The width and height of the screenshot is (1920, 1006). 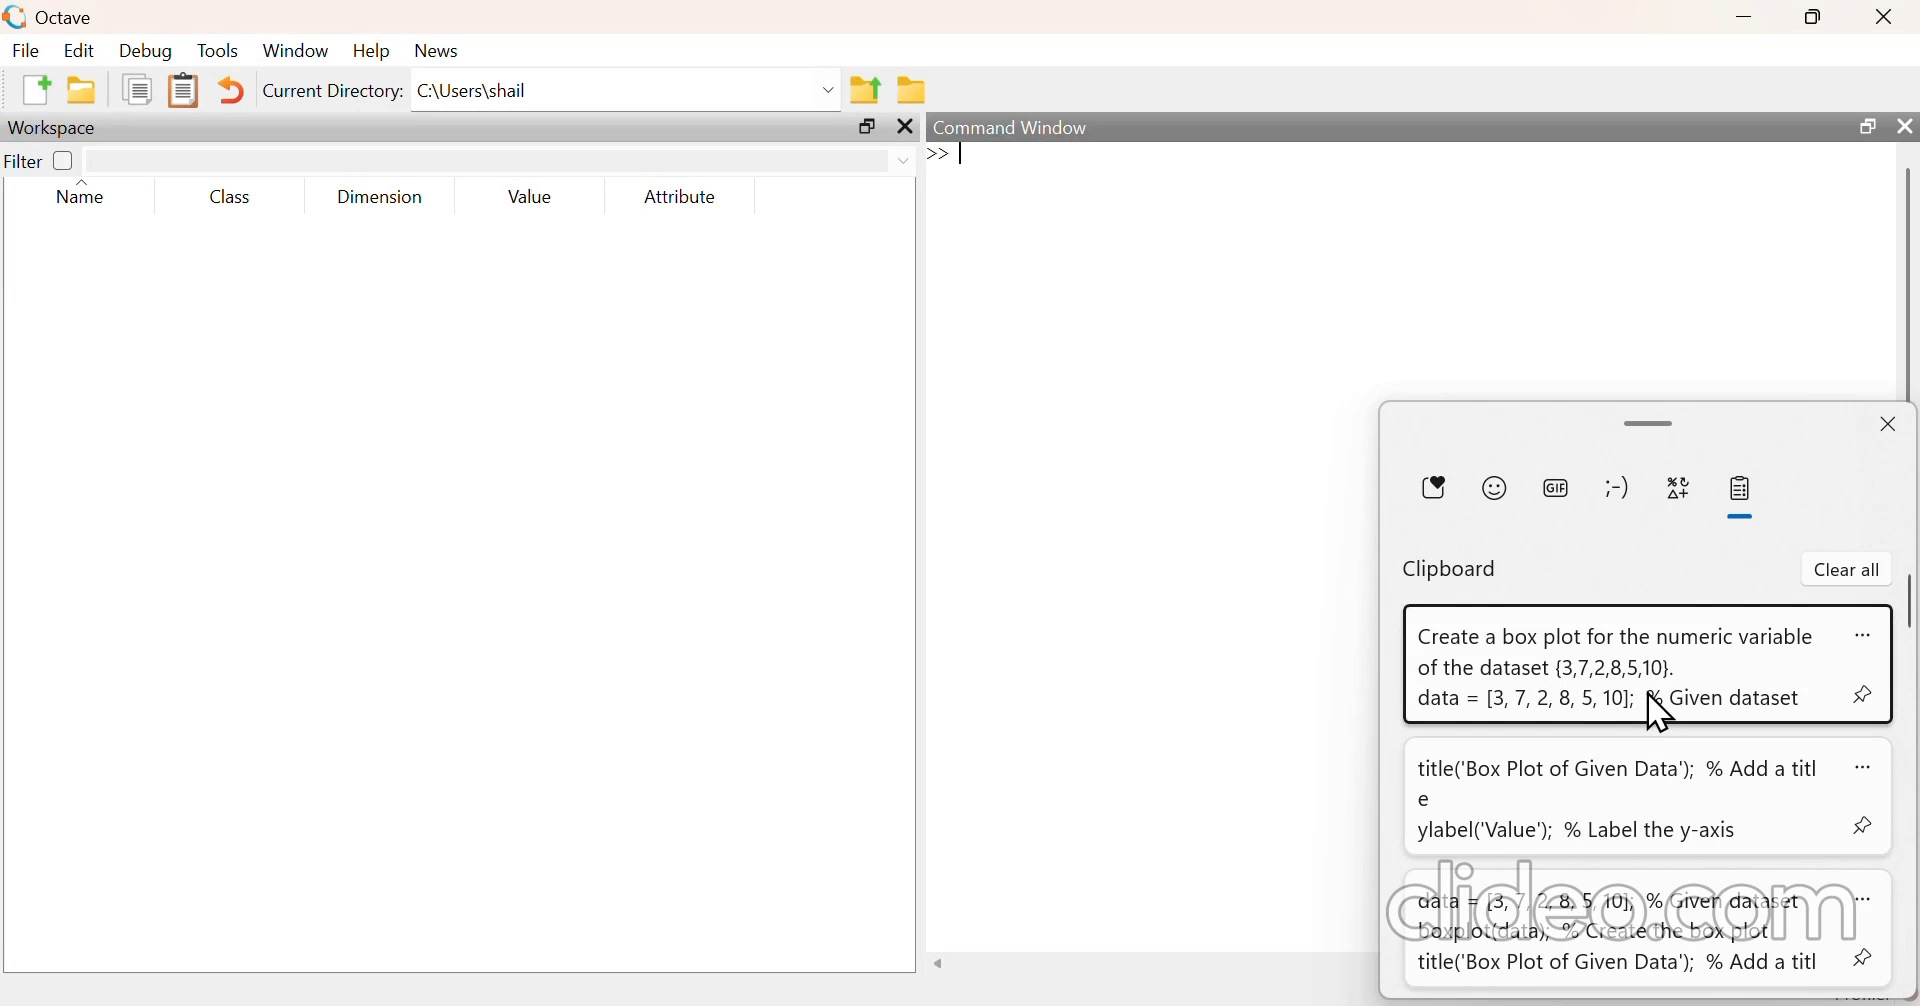 What do you see at coordinates (69, 15) in the screenshot?
I see `Octave` at bounding box center [69, 15].